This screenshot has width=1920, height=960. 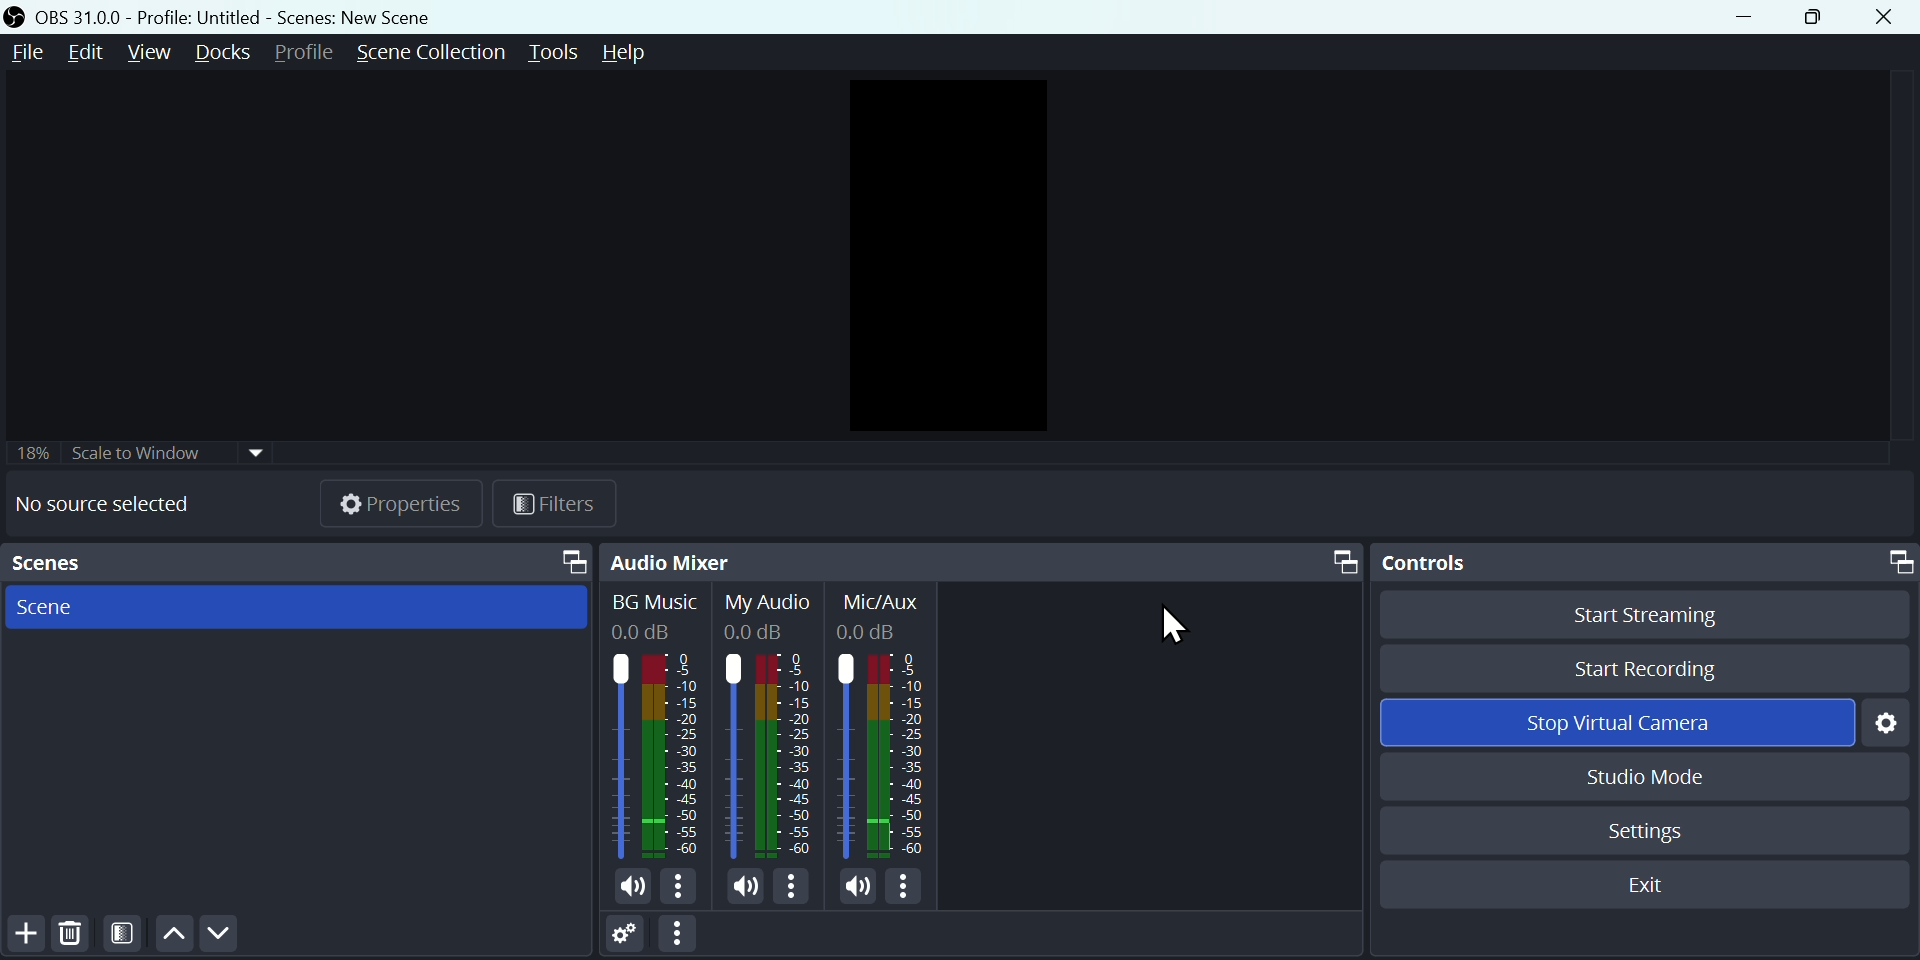 What do you see at coordinates (1884, 723) in the screenshot?
I see `Settings` at bounding box center [1884, 723].